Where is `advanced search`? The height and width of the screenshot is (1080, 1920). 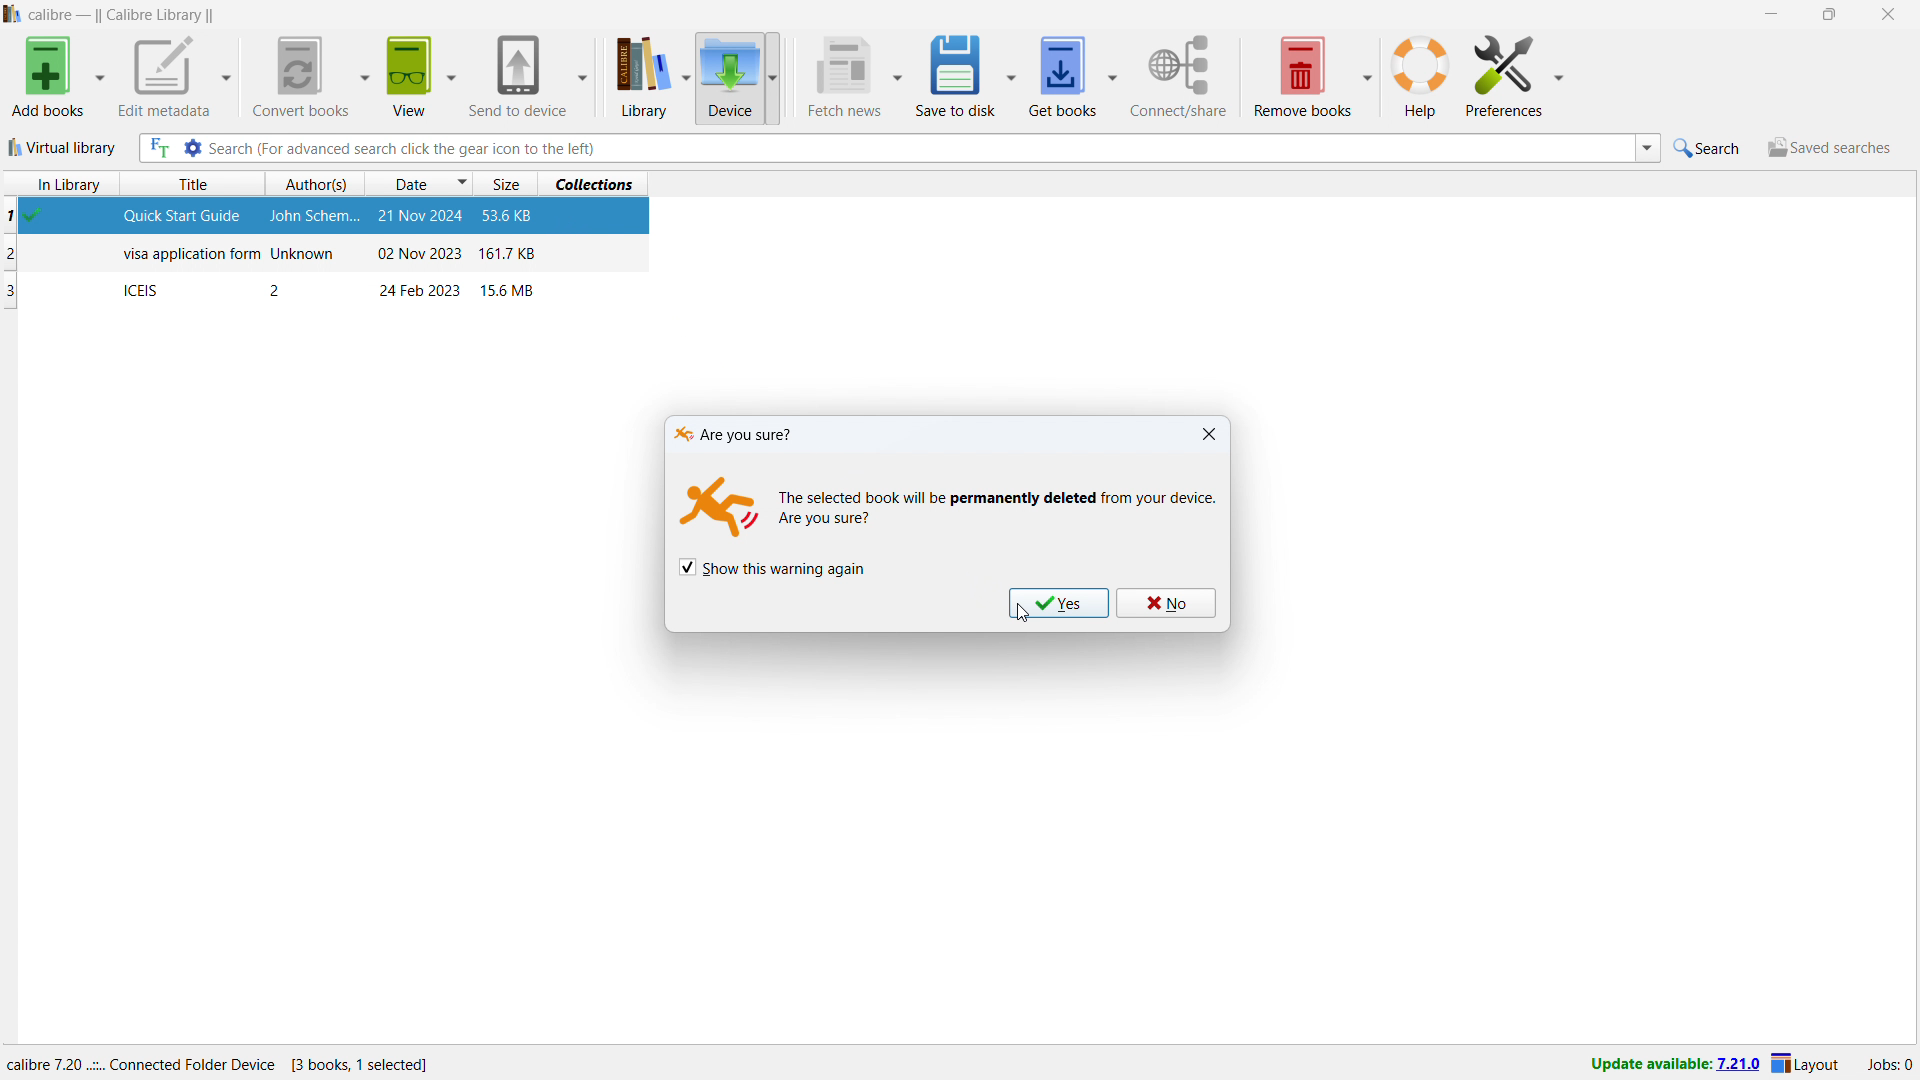 advanced search is located at coordinates (192, 148).